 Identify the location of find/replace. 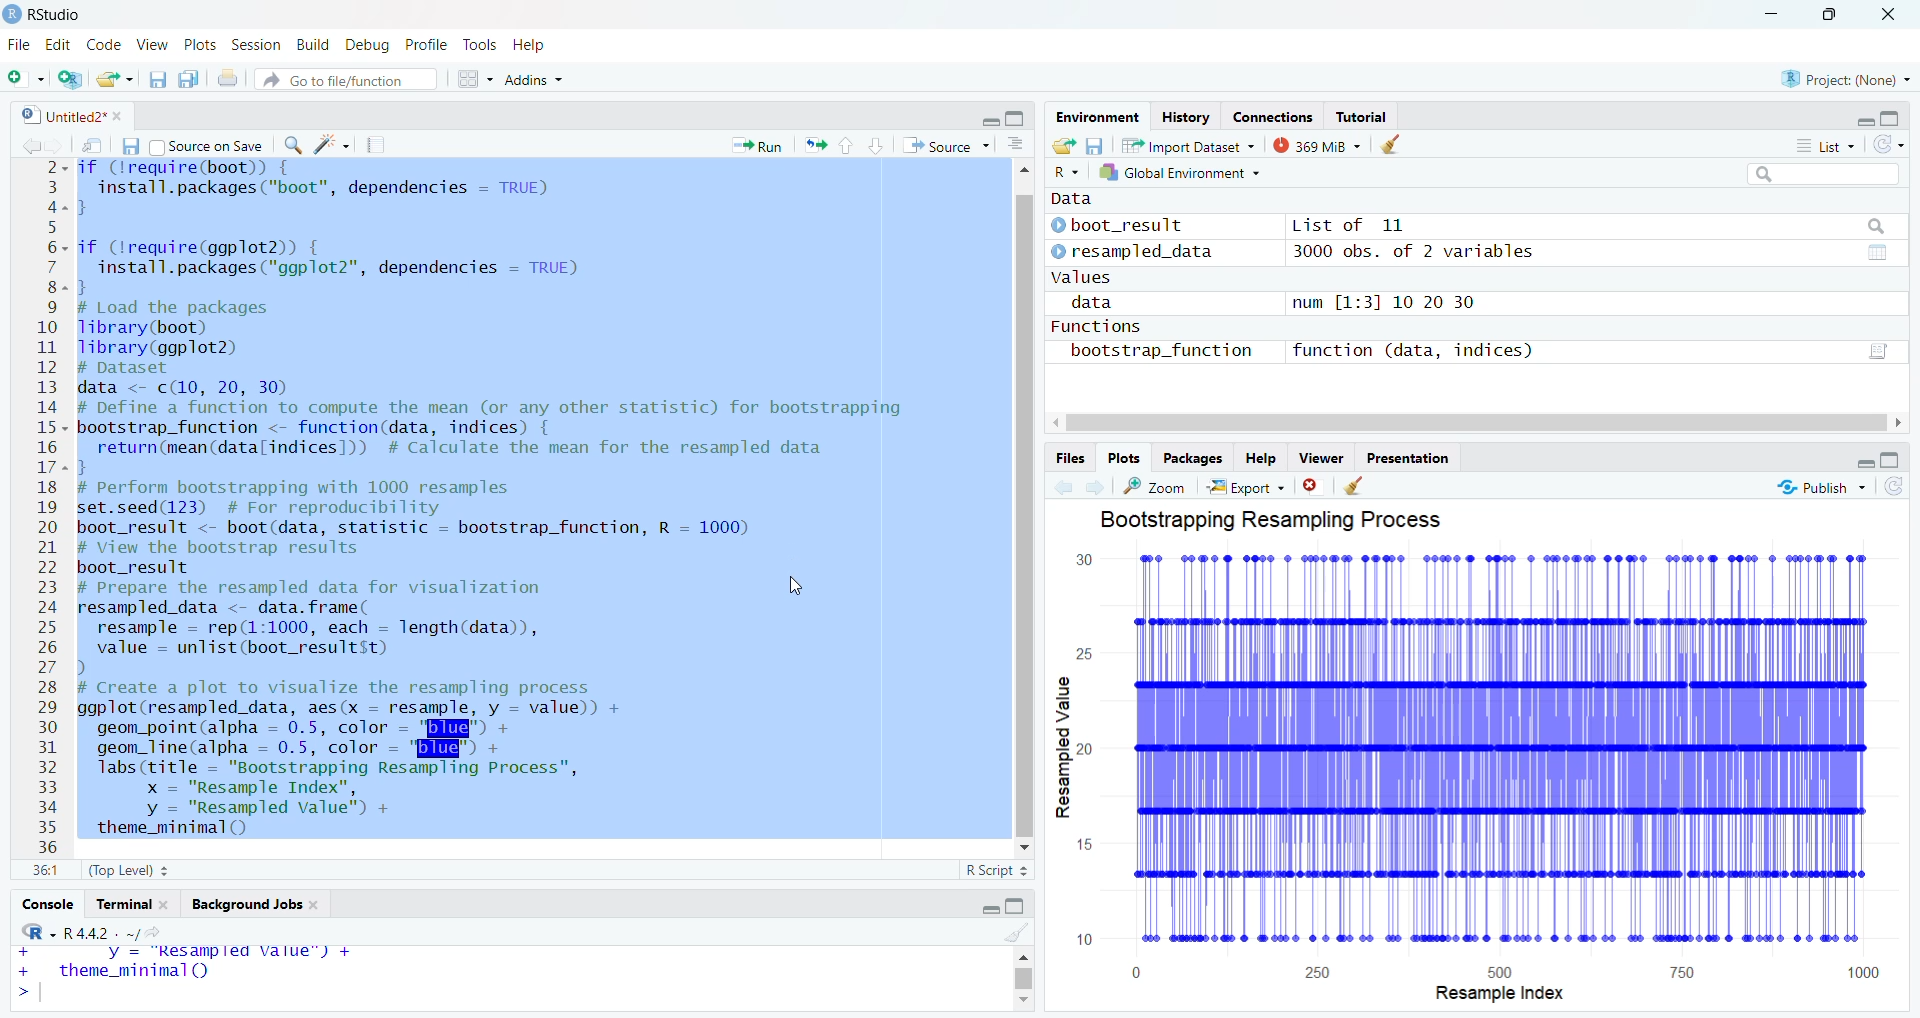
(293, 143).